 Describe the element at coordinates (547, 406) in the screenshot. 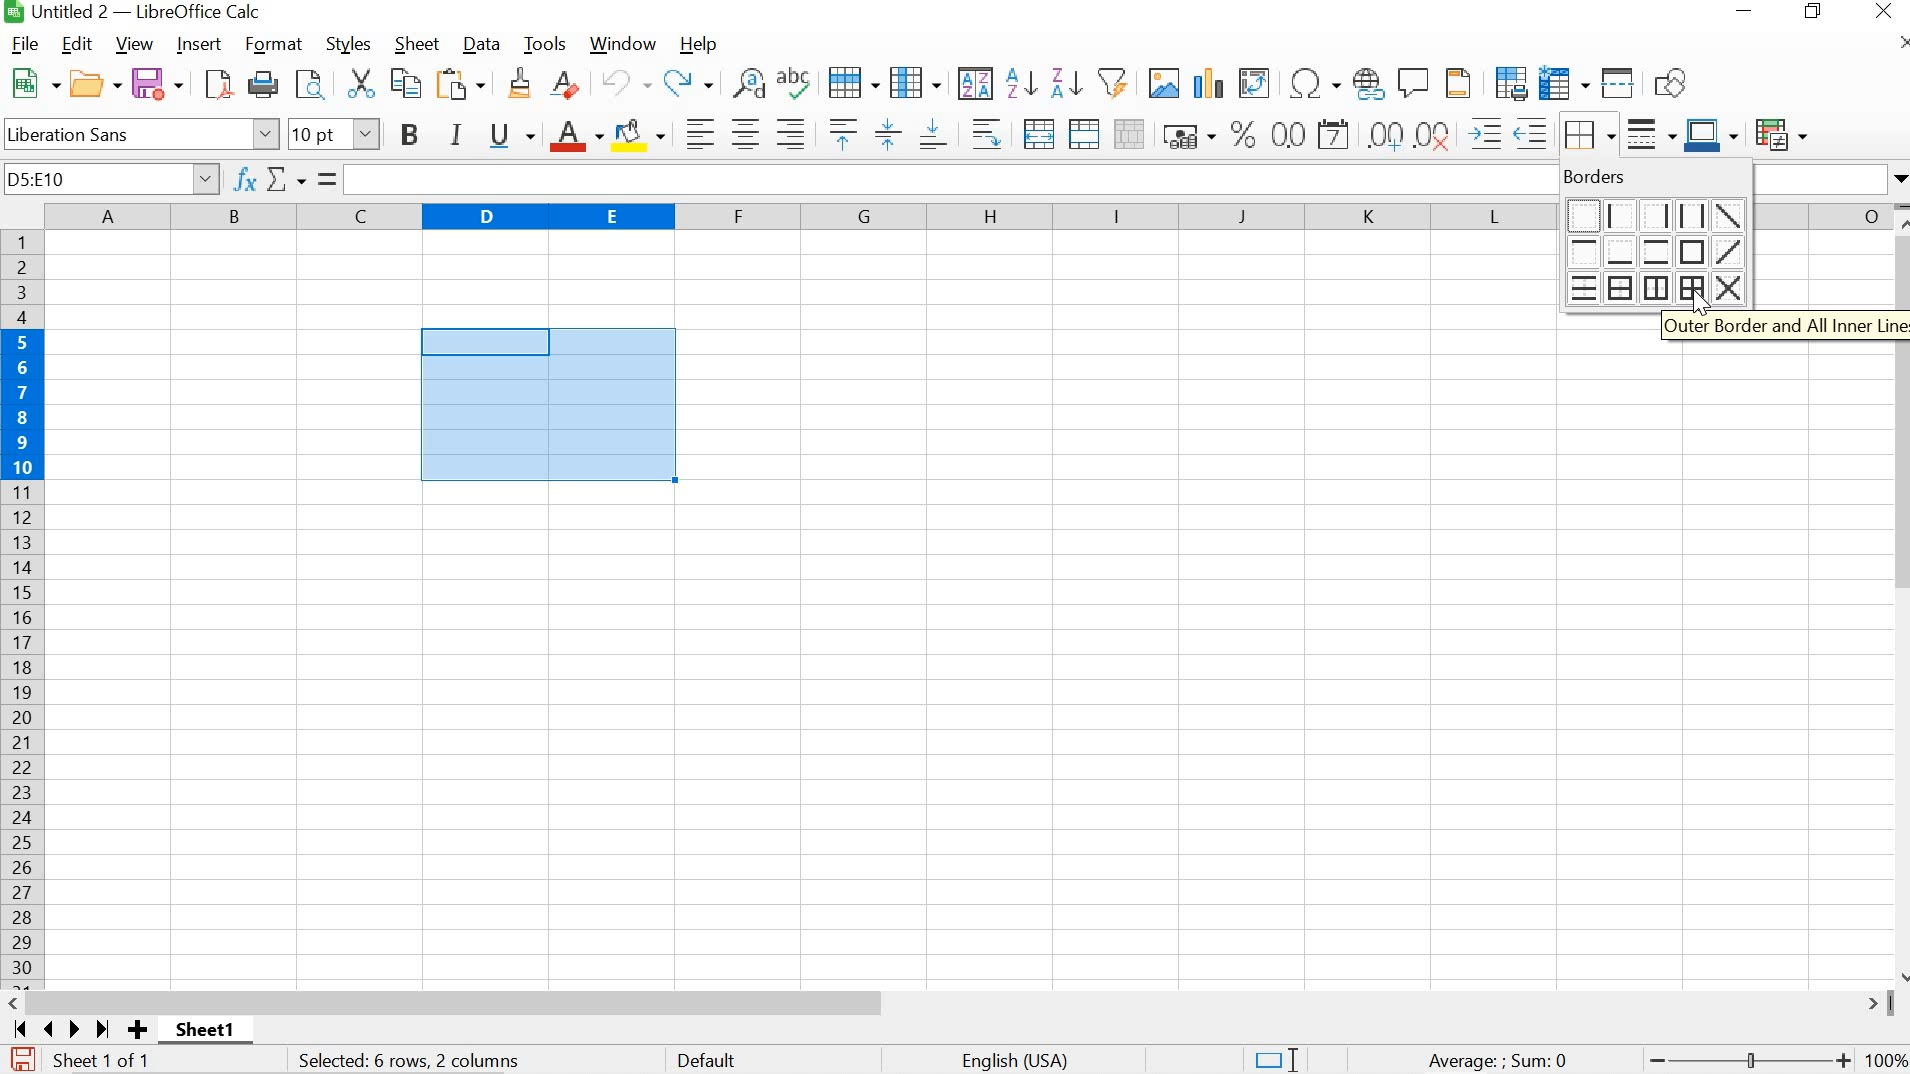

I see `selected cells` at that location.